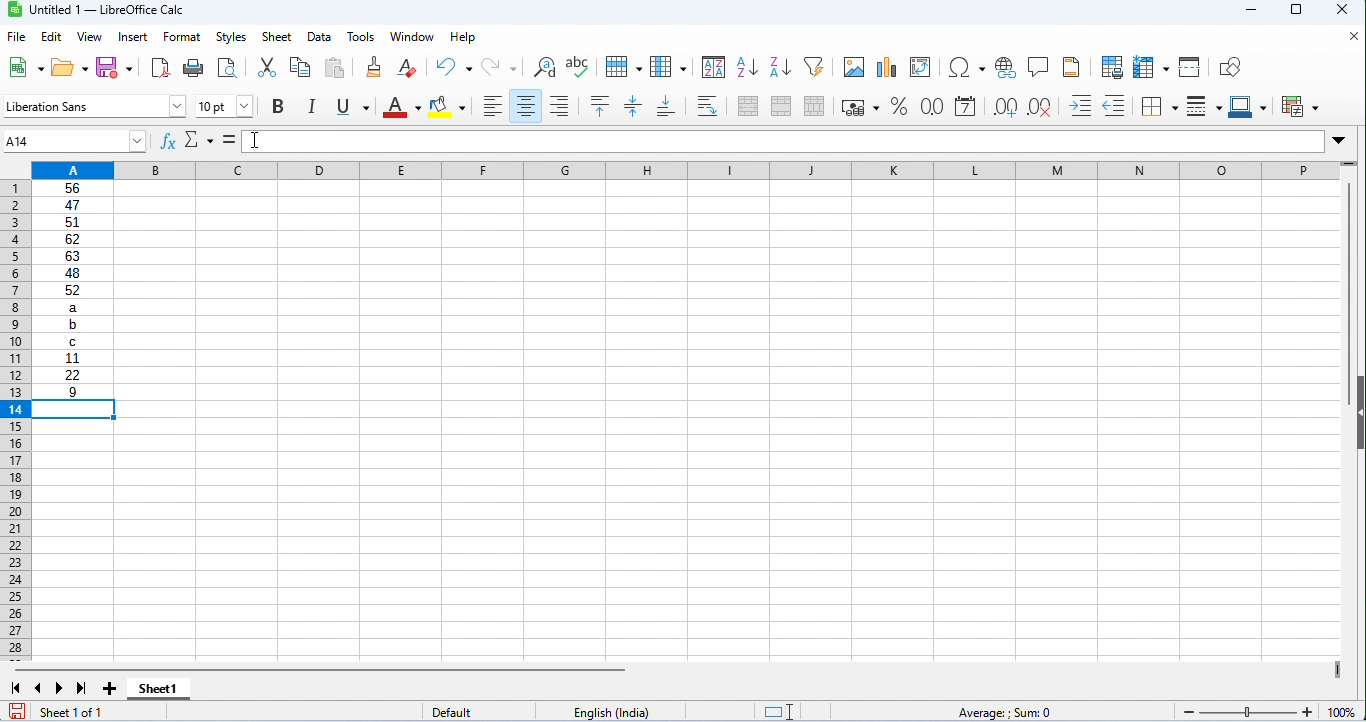  I want to click on Zoom out, so click(1189, 713).